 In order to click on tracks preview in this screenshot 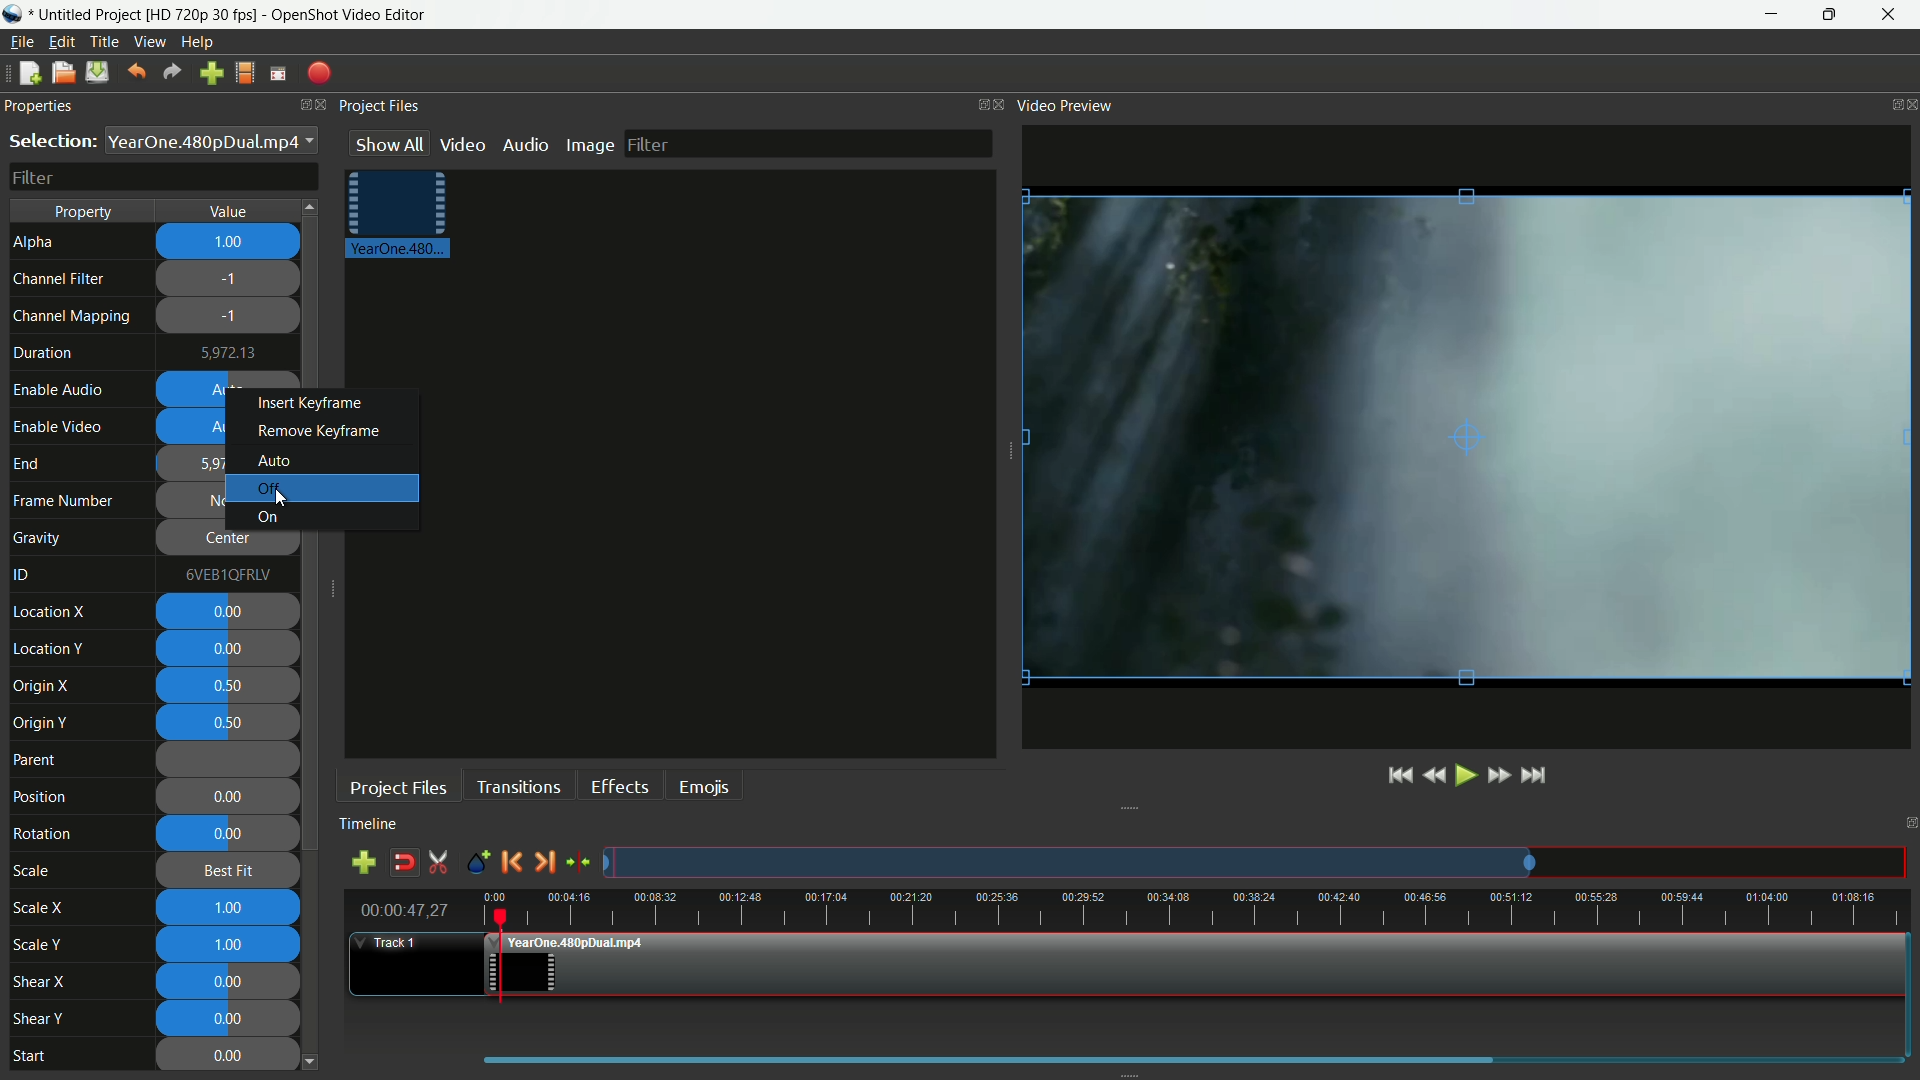, I will do `click(1261, 860)`.